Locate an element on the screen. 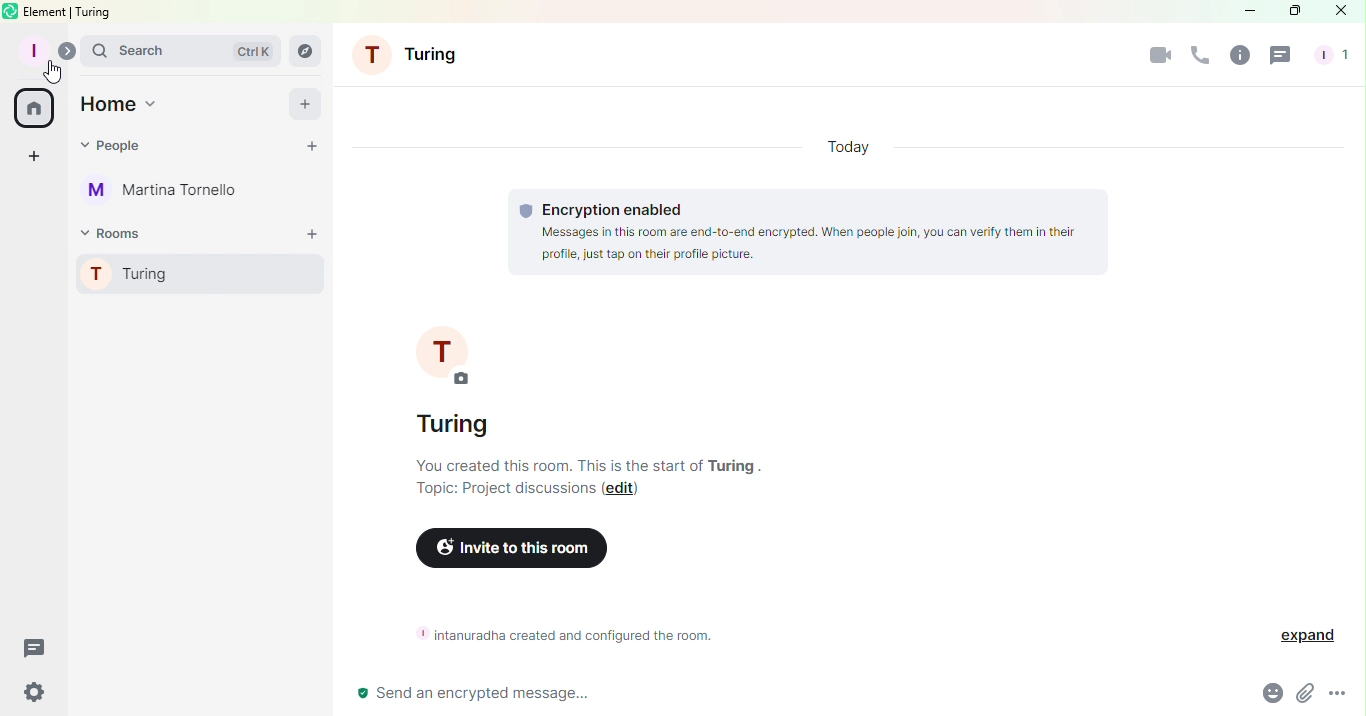  Expand is located at coordinates (1308, 637).